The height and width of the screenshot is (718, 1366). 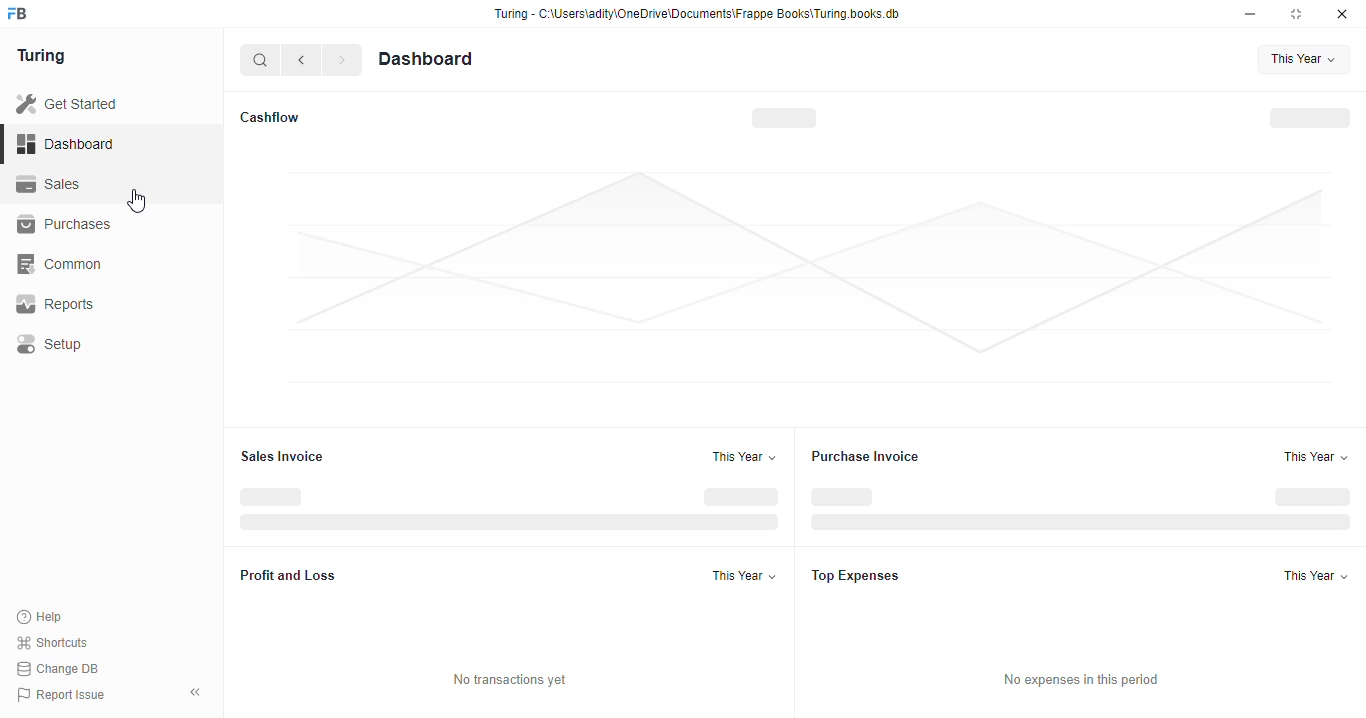 What do you see at coordinates (103, 302) in the screenshot?
I see `Reports` at bounding box center [103, 302].